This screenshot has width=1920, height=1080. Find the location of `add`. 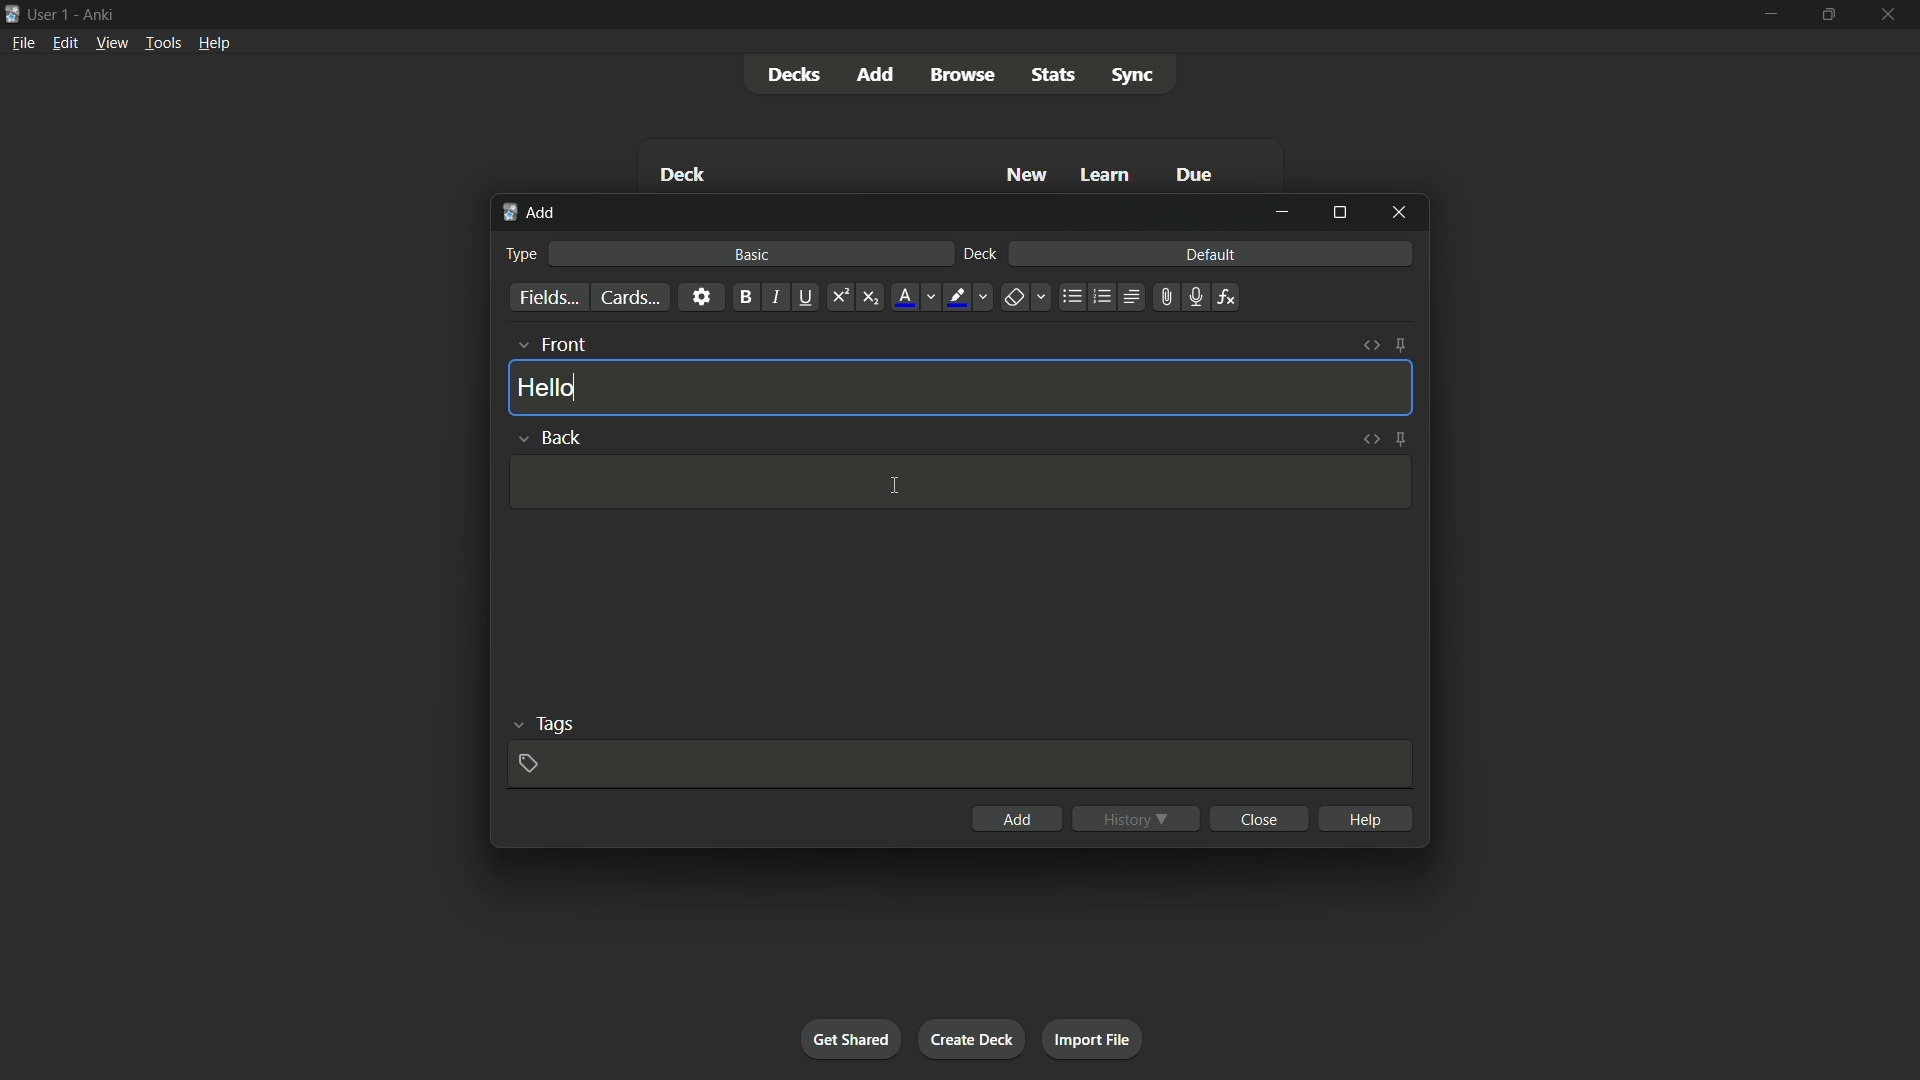

add is located at coordinates (532, 214).